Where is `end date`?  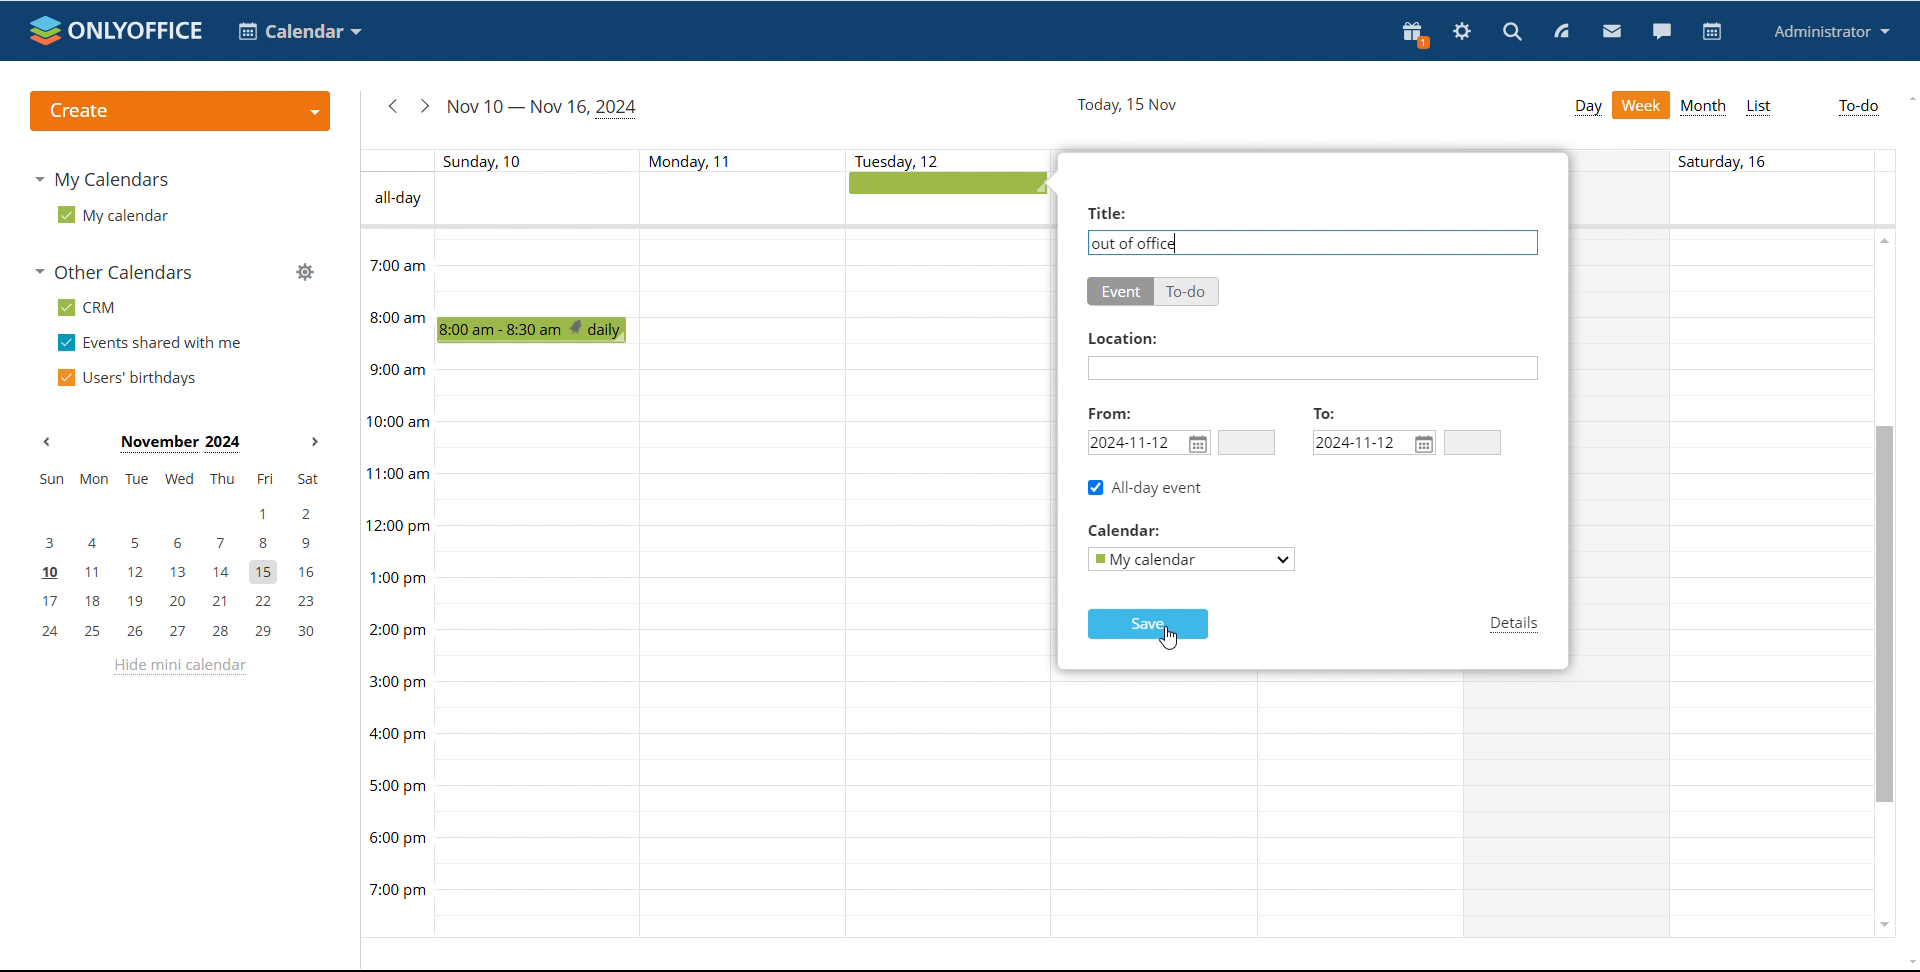
end date is located at coordinates (1373, 444).